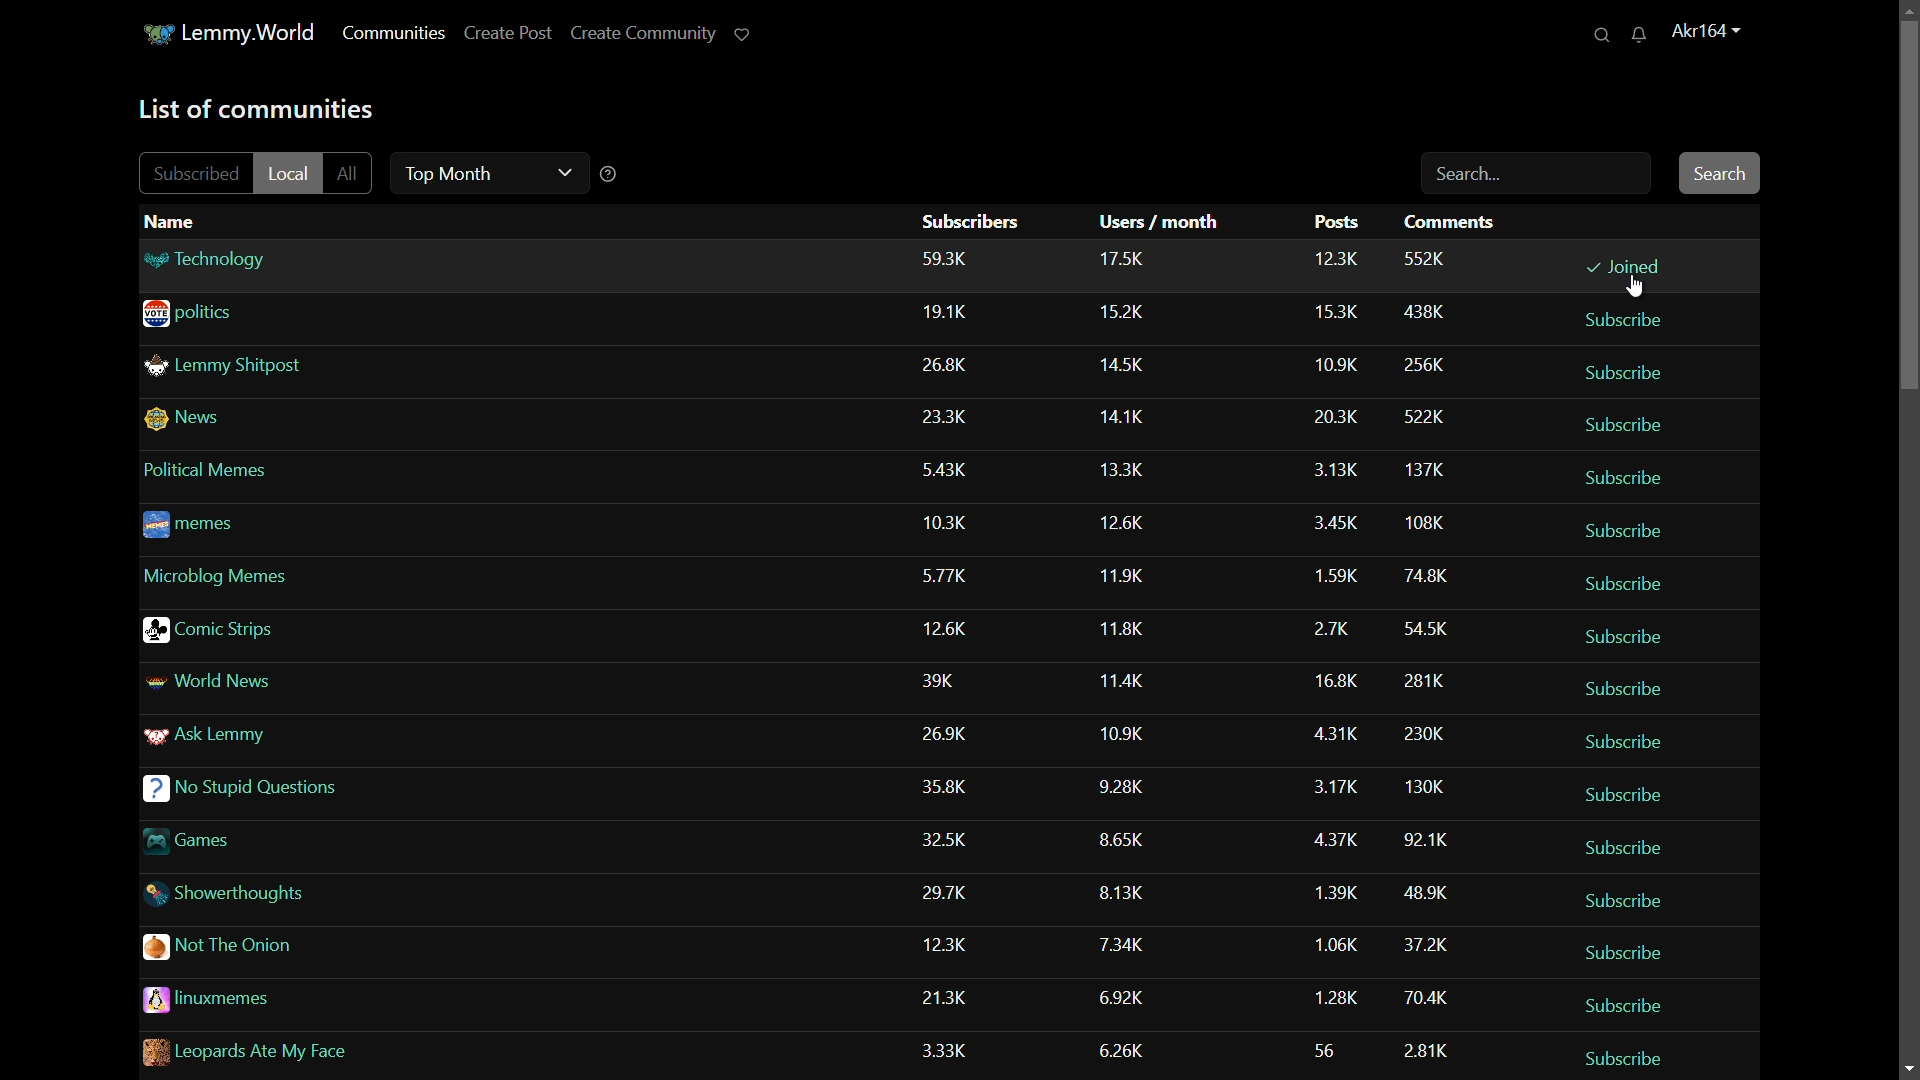 This screenshot has height=1080, width=1920. What do you see at coordinates (1122, 892) in the screenshot?
I see `user per month` at bounding box center [1122, 892].